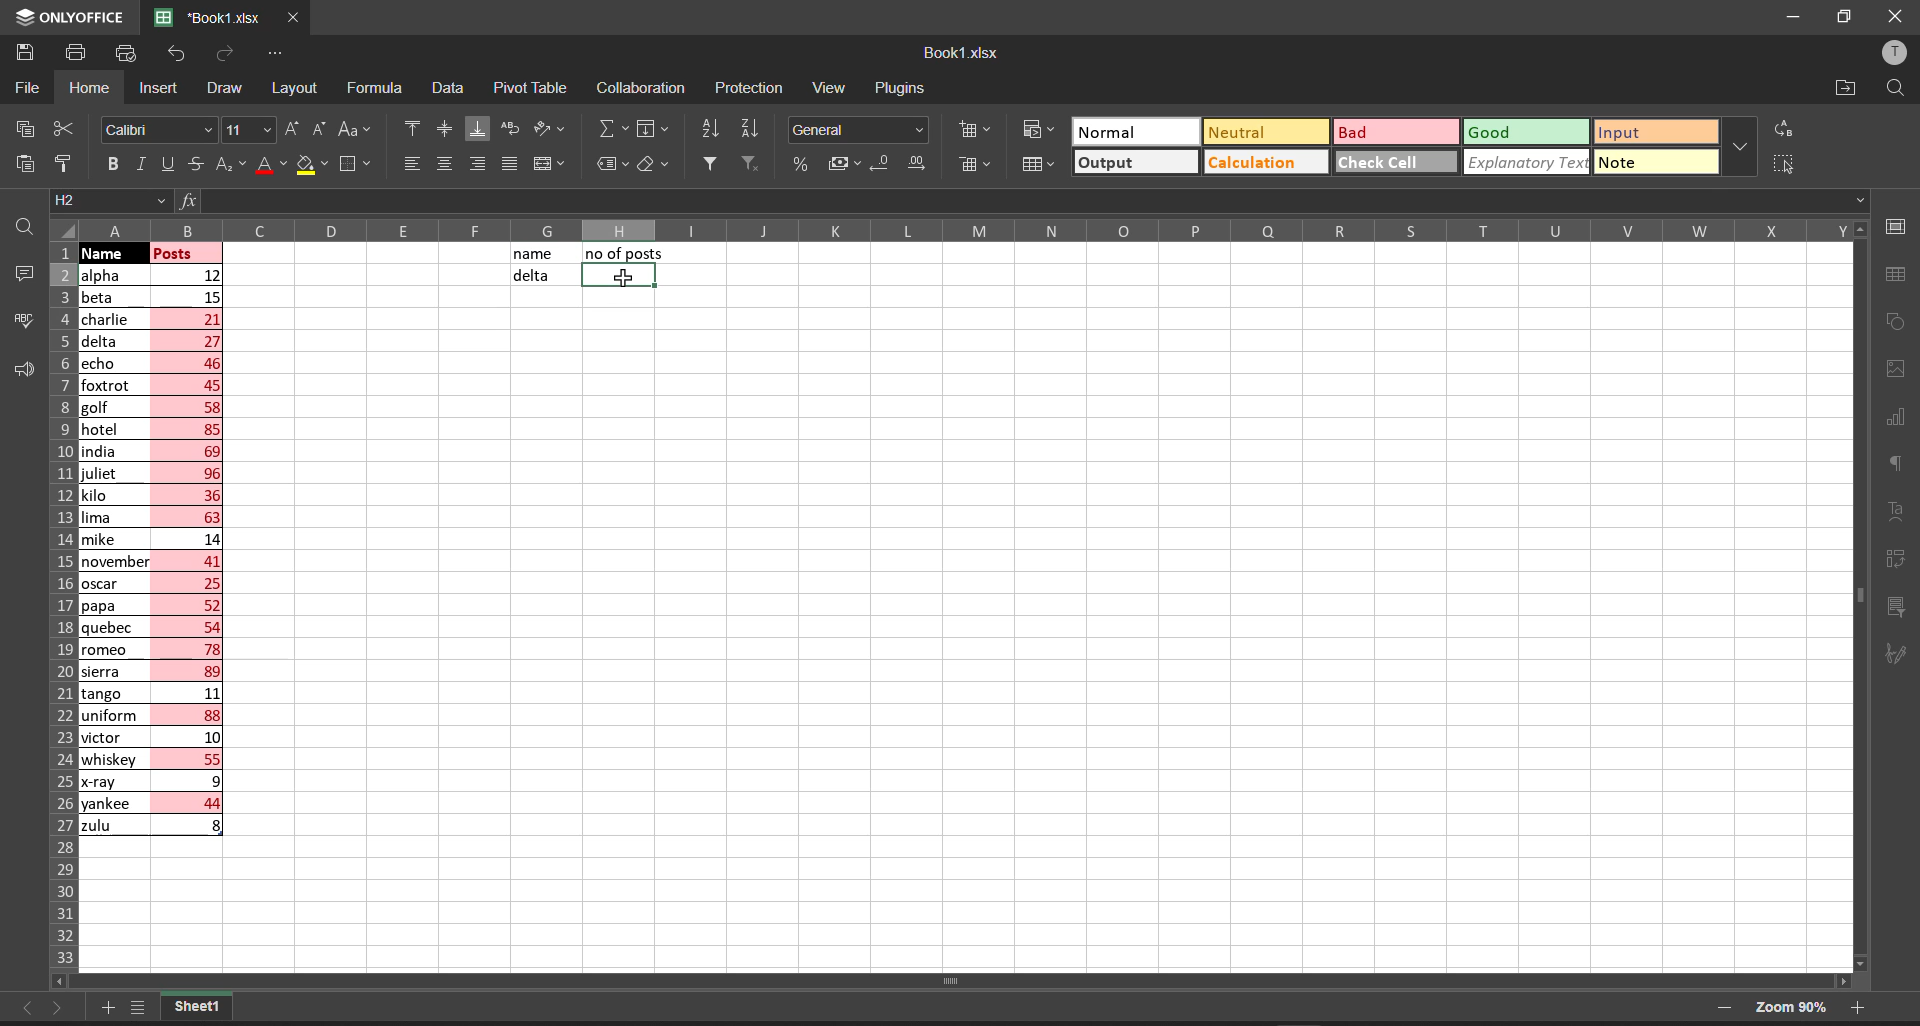  I want to click on fill color, so click(314, 166).